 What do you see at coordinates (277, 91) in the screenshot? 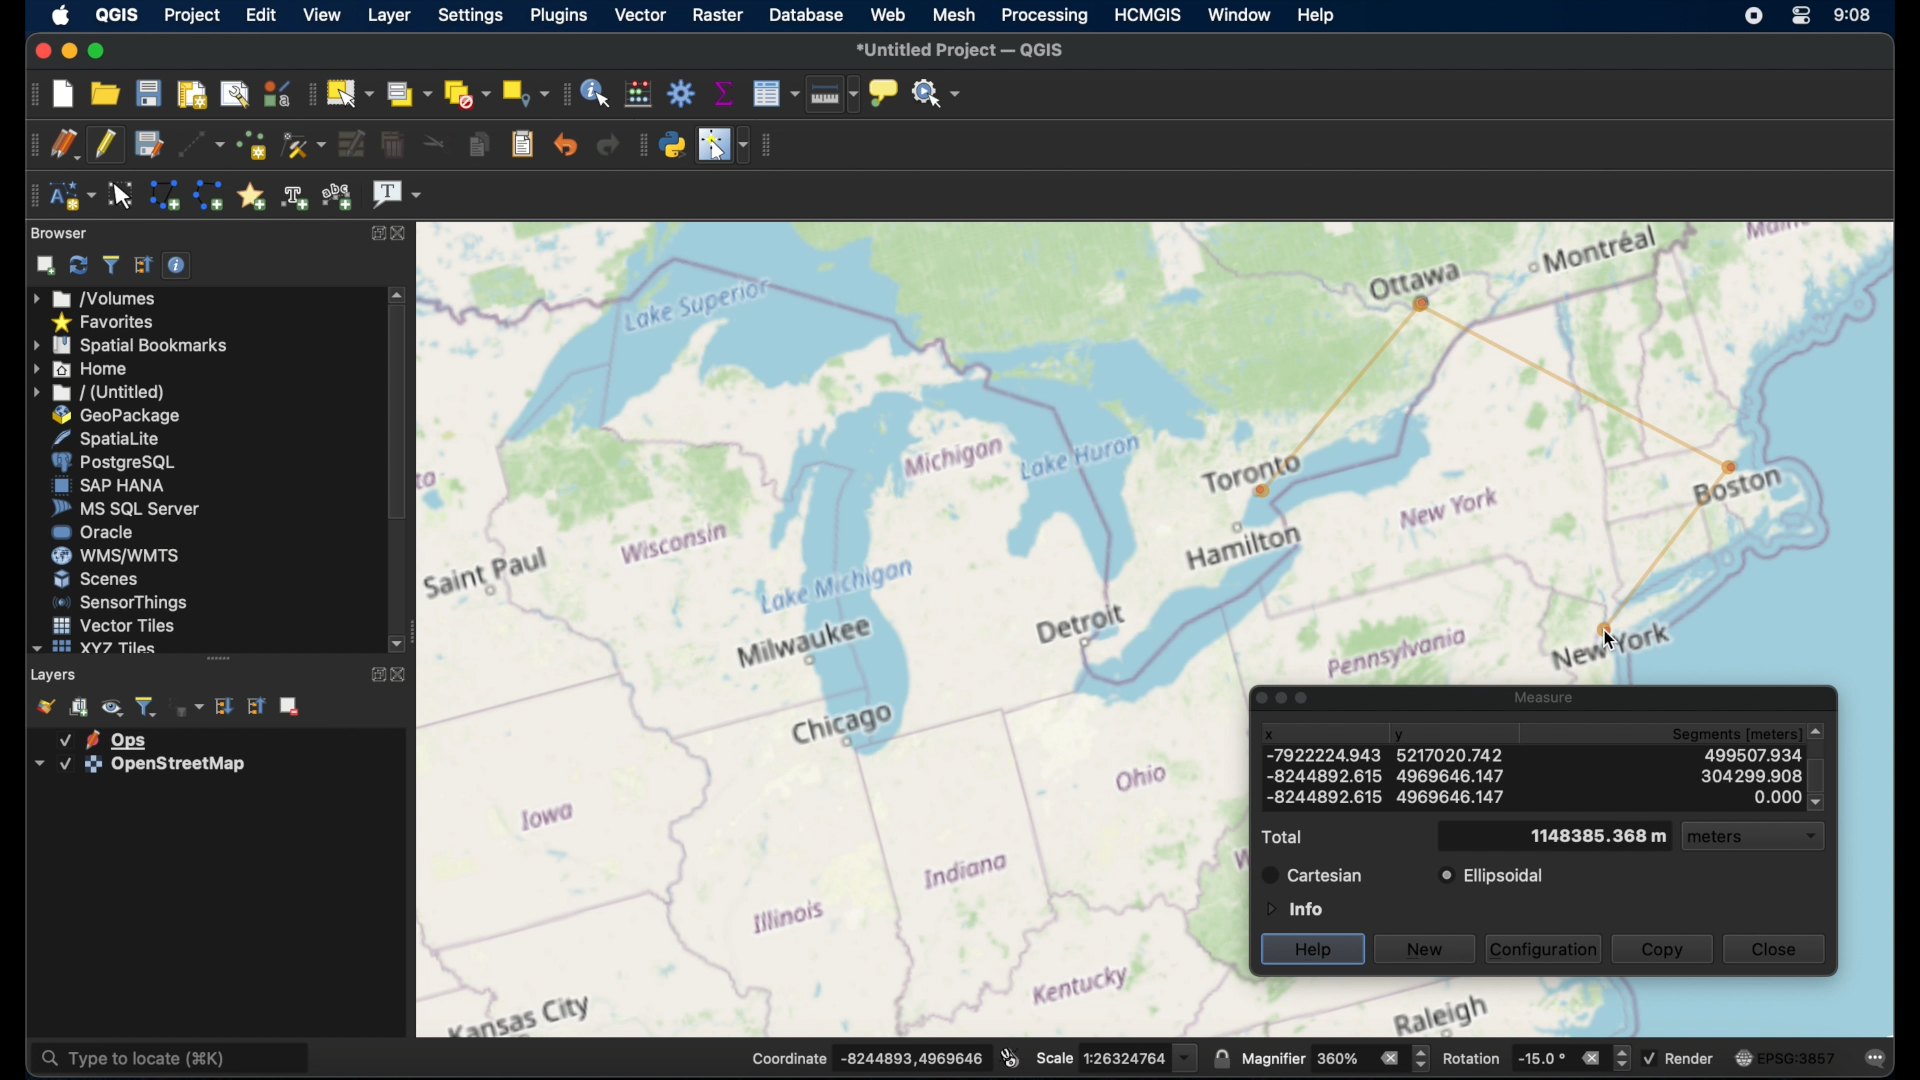
I see `style manager` at bounding box center [277, 91].